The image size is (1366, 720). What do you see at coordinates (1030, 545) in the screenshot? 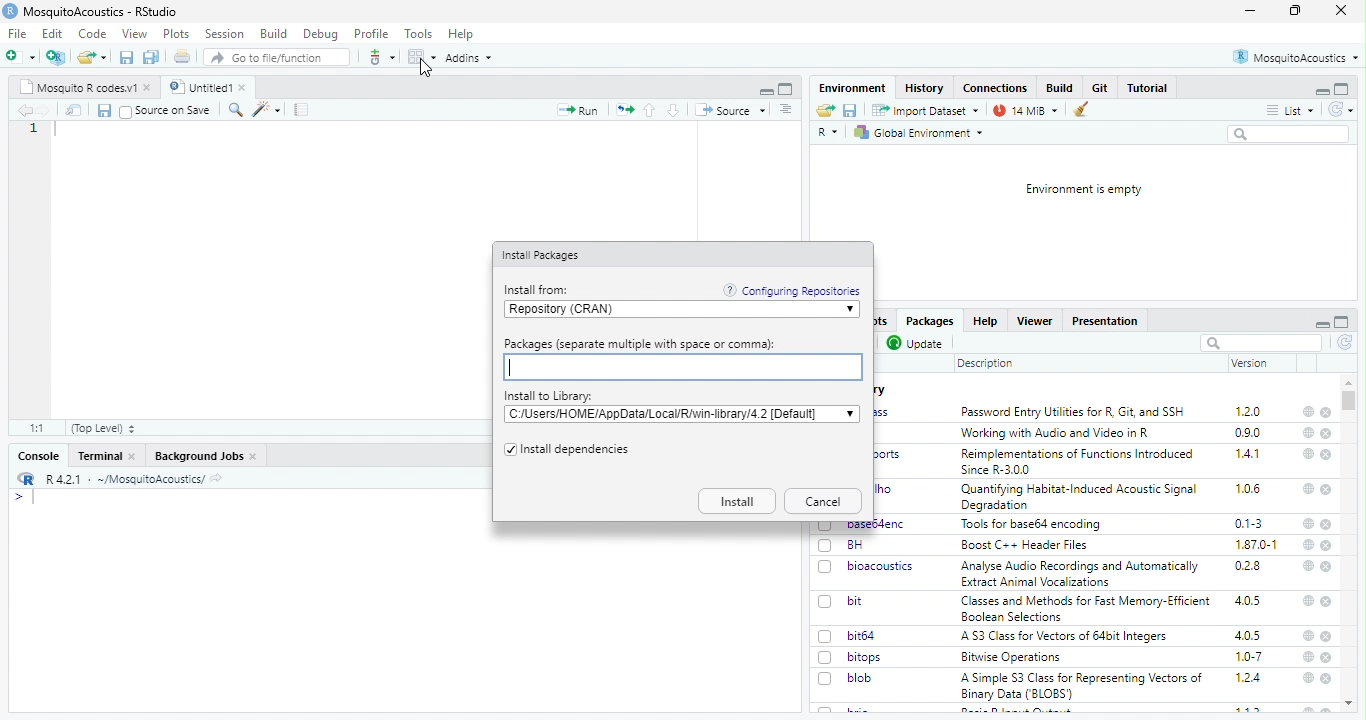
I see `Boost C++ Header Files` at bounding box center [1030, 545].